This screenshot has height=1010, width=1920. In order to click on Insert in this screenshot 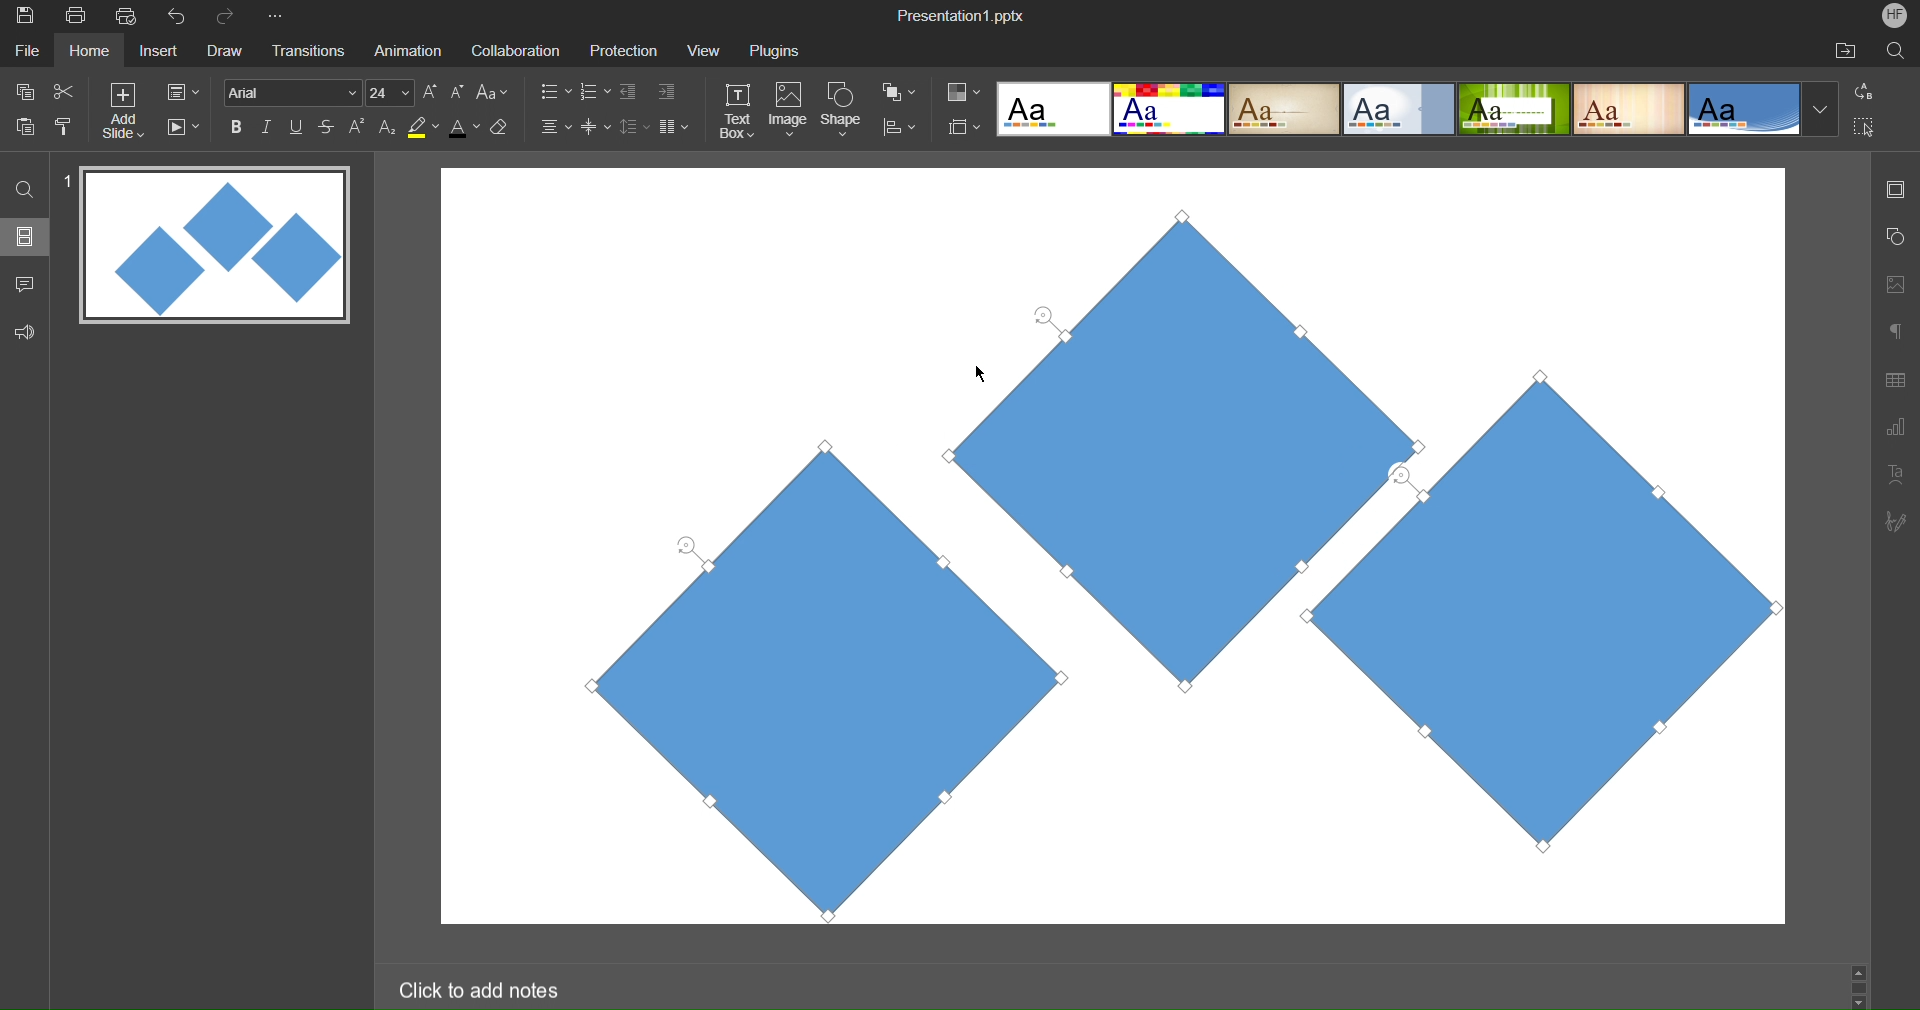, I will do `click(156, 52)`.